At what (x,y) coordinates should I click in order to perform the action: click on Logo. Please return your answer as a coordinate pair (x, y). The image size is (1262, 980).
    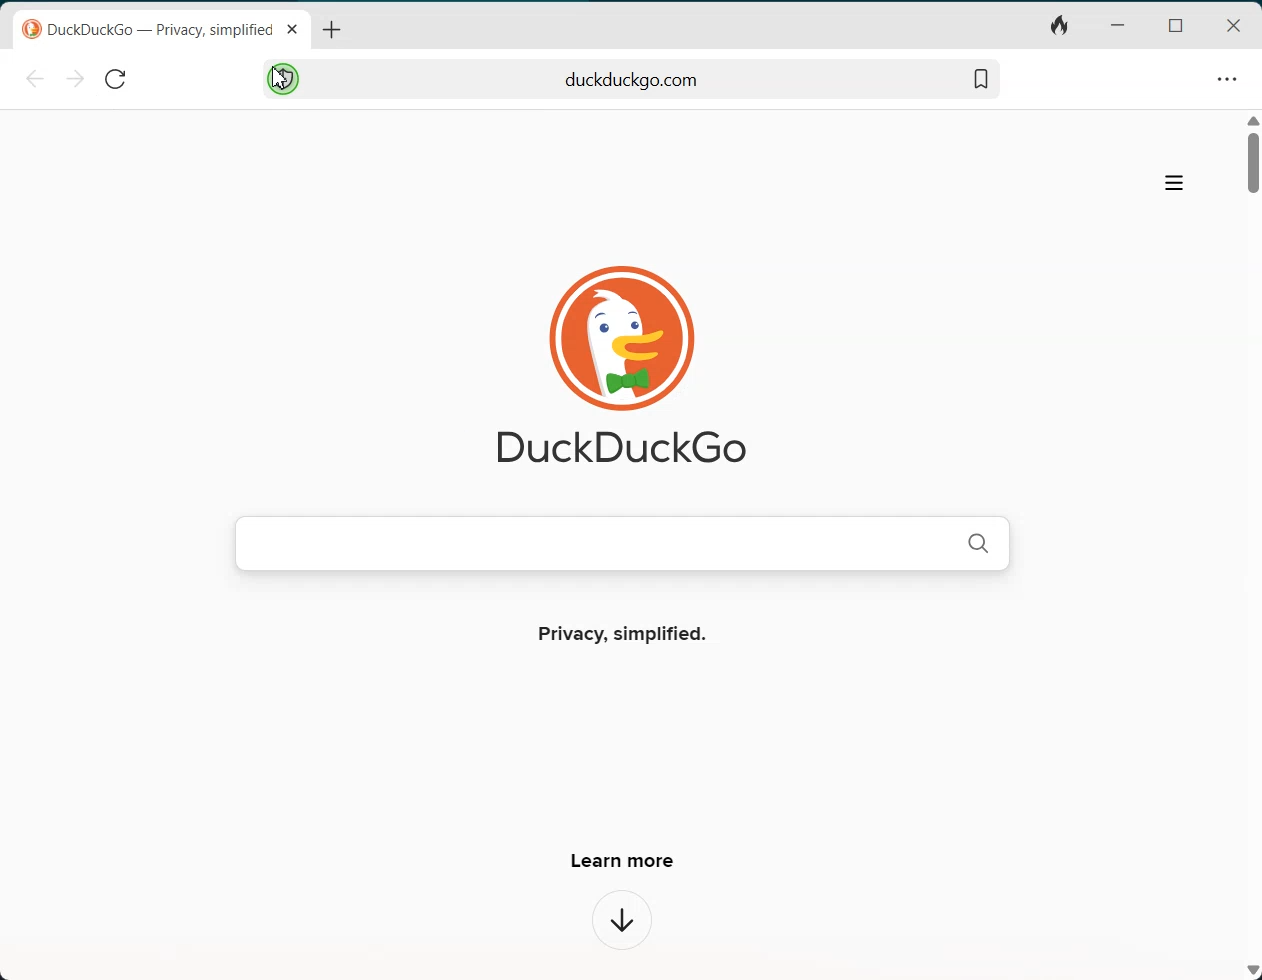
    Looking at the image, I should click on (616, 349).